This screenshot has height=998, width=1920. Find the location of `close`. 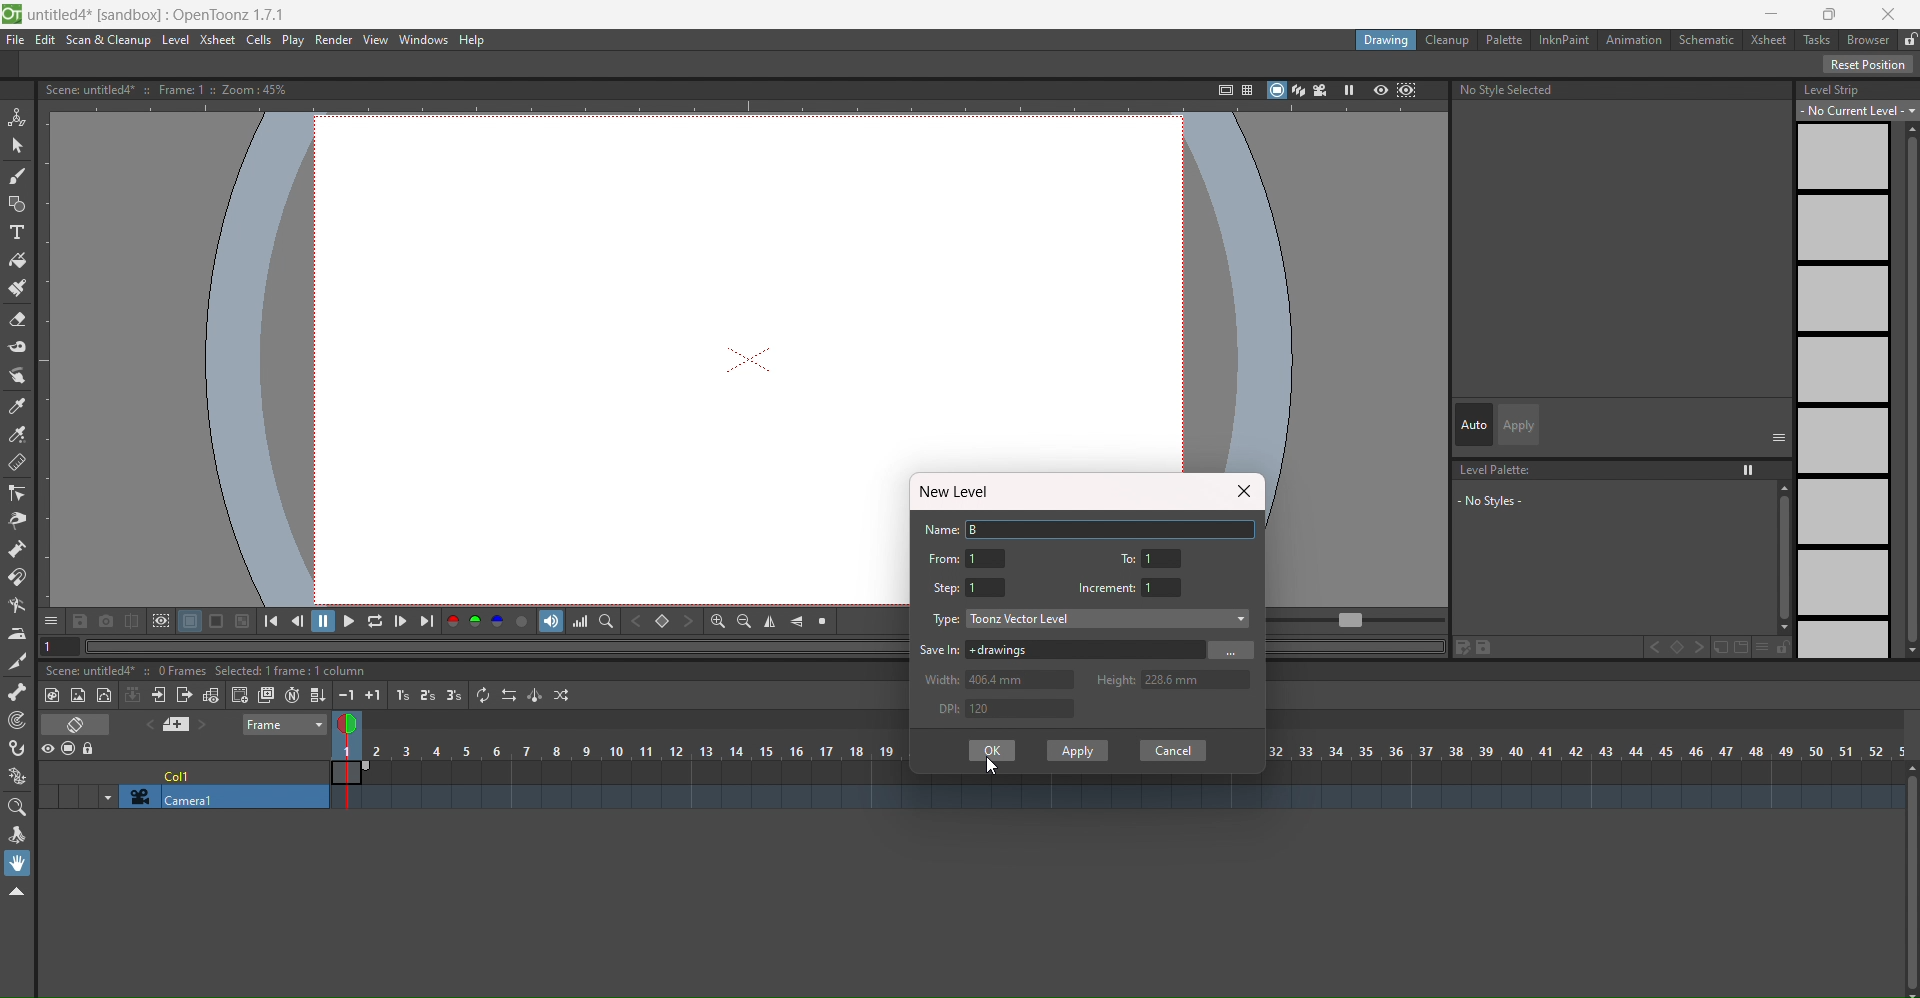

close is located at coordinates (1890, 14).